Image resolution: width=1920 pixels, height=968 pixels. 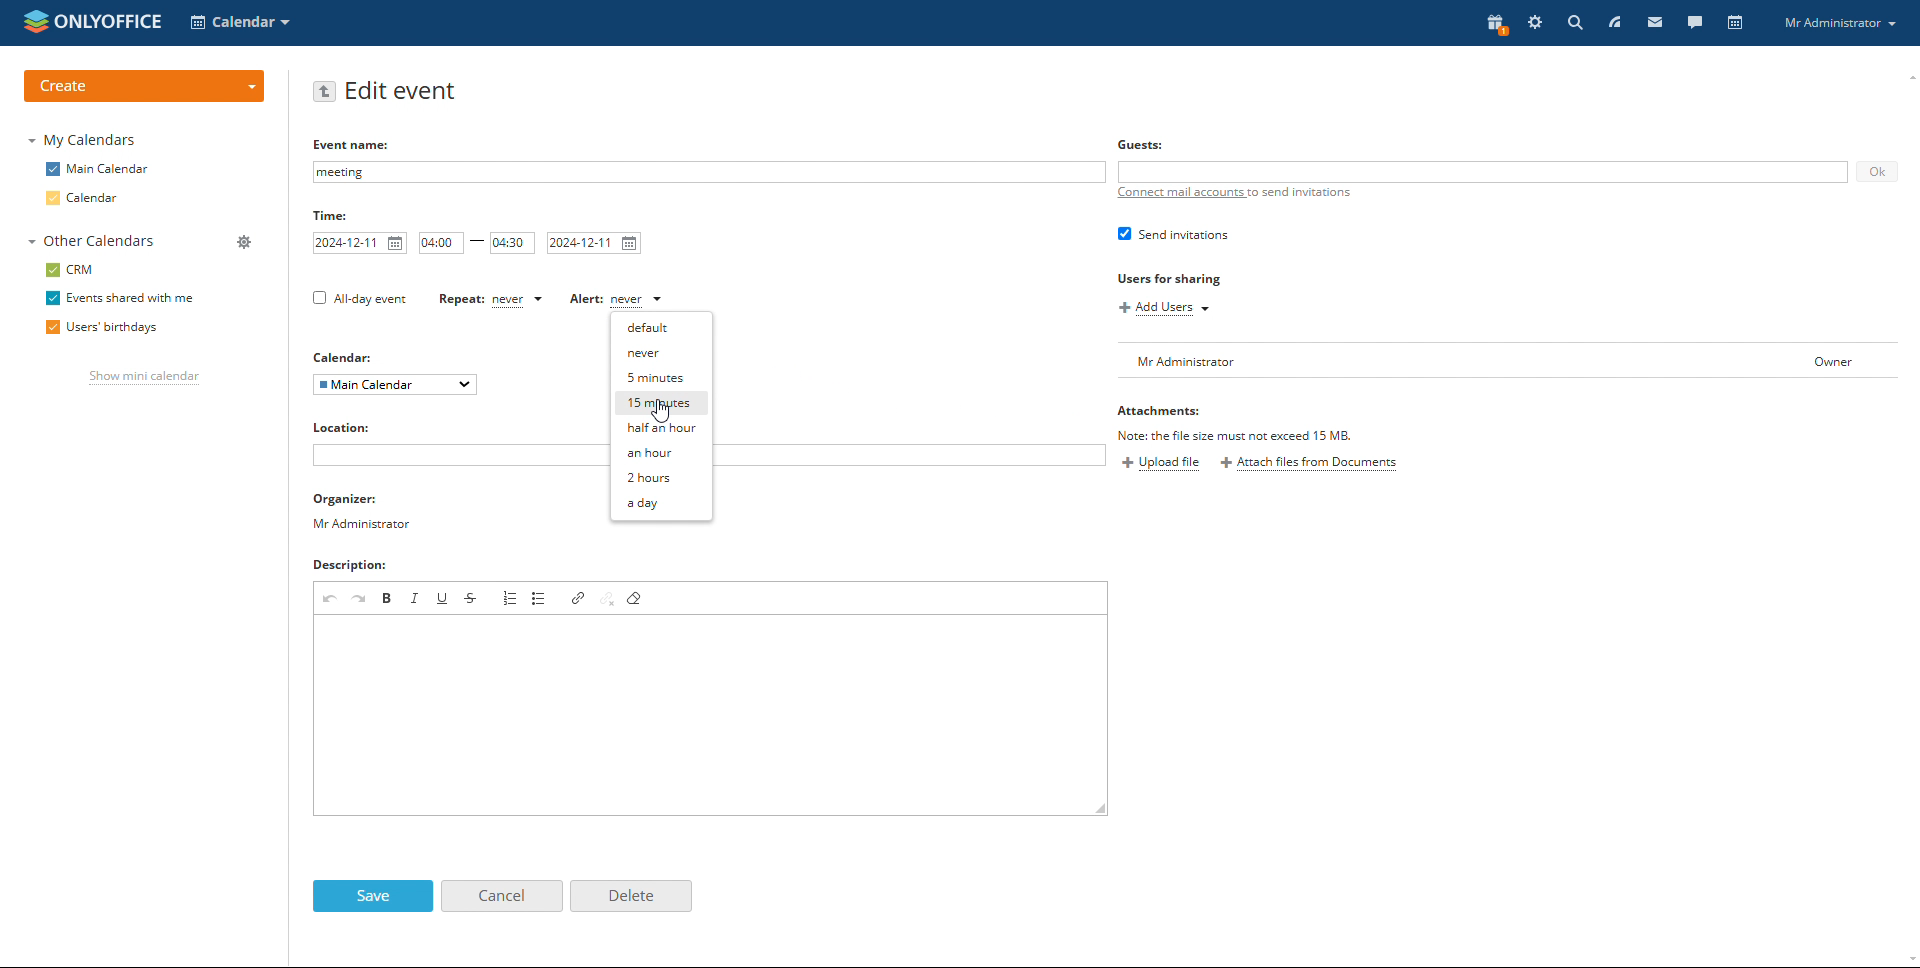 I want to click on mail, so click(x=1661, y=24).